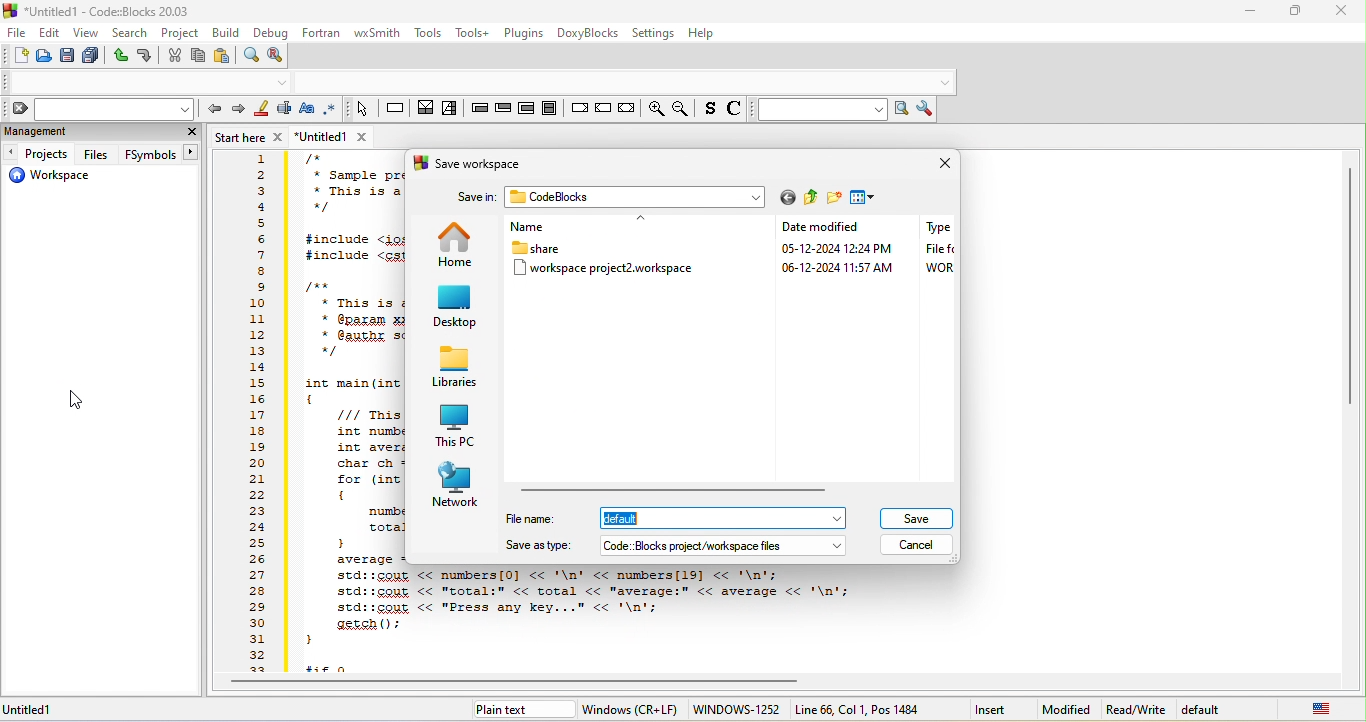 Image resolution: width=1366 pixels, height=722 pixels. What do you see at coordinates (824, 247) in the screenshot?
I see `date modified` at bounding box center [824, 247].